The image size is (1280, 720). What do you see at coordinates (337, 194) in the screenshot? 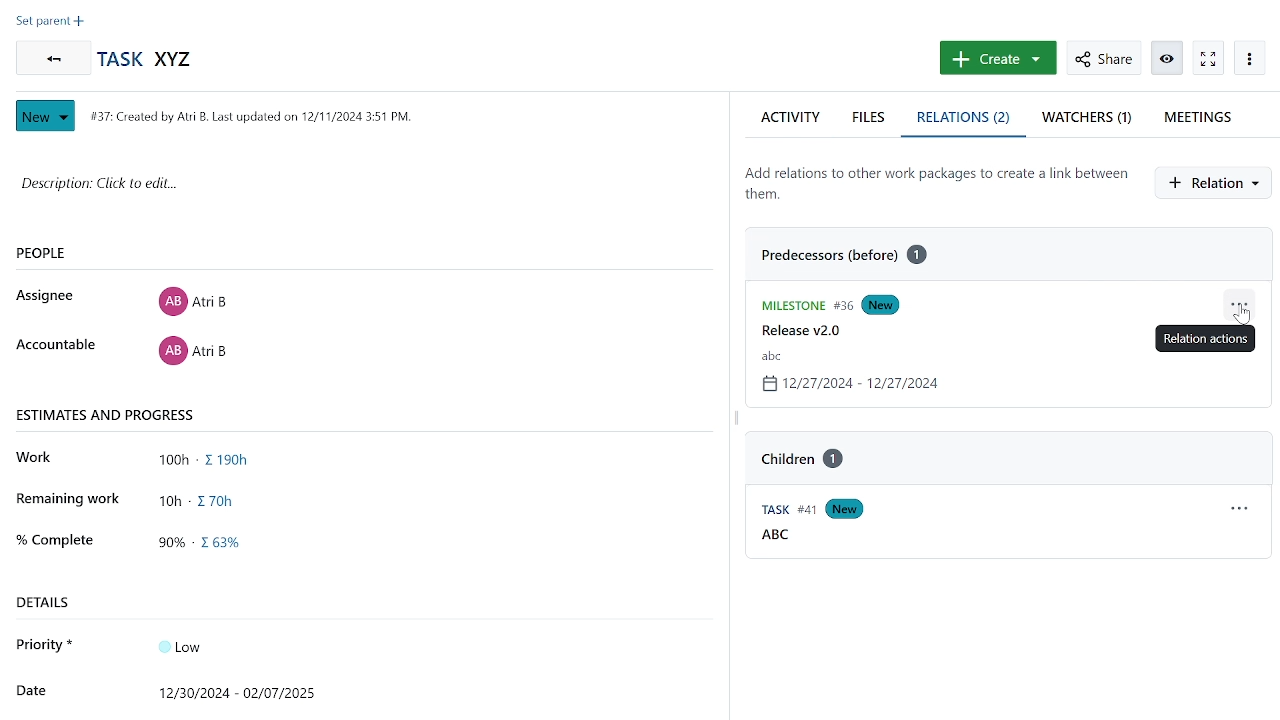
I see `space for adding description` at bounding box center [337, 194].